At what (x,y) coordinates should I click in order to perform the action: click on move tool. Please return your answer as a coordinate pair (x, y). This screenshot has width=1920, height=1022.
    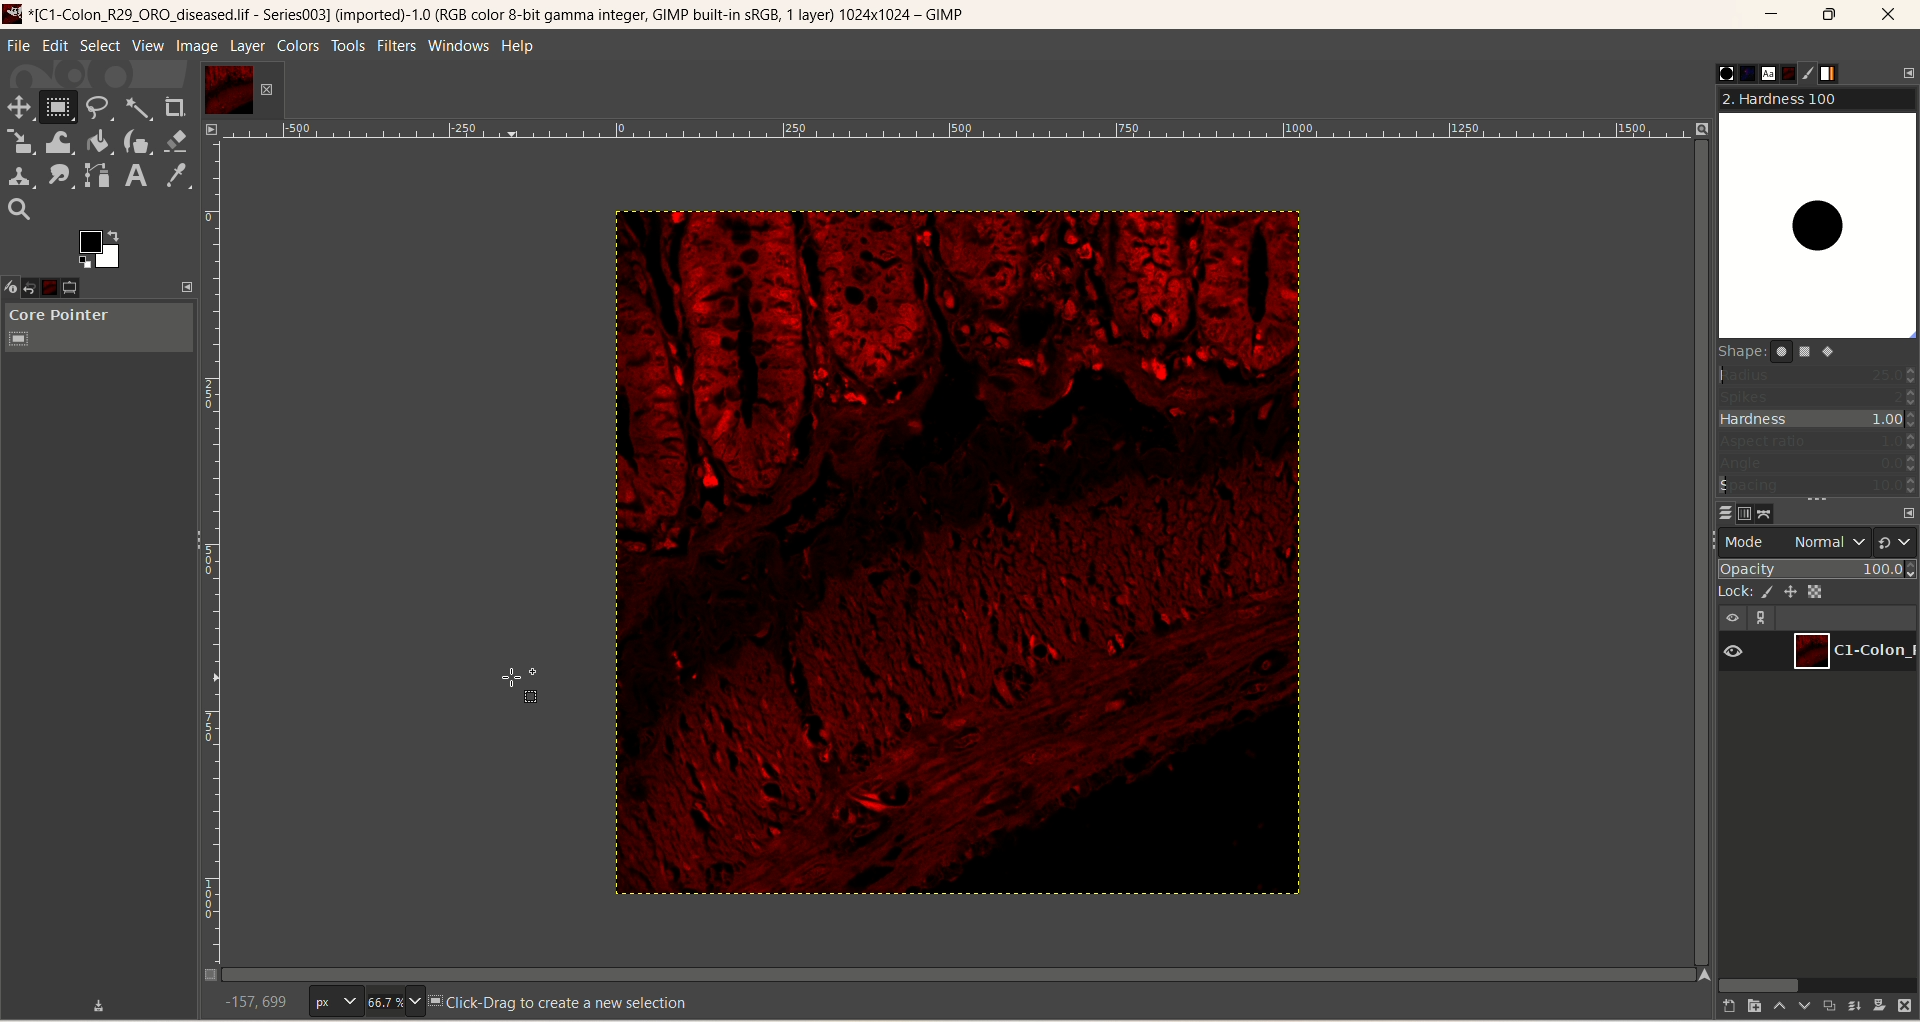
    Looking at the image, I should click on (17, 105).